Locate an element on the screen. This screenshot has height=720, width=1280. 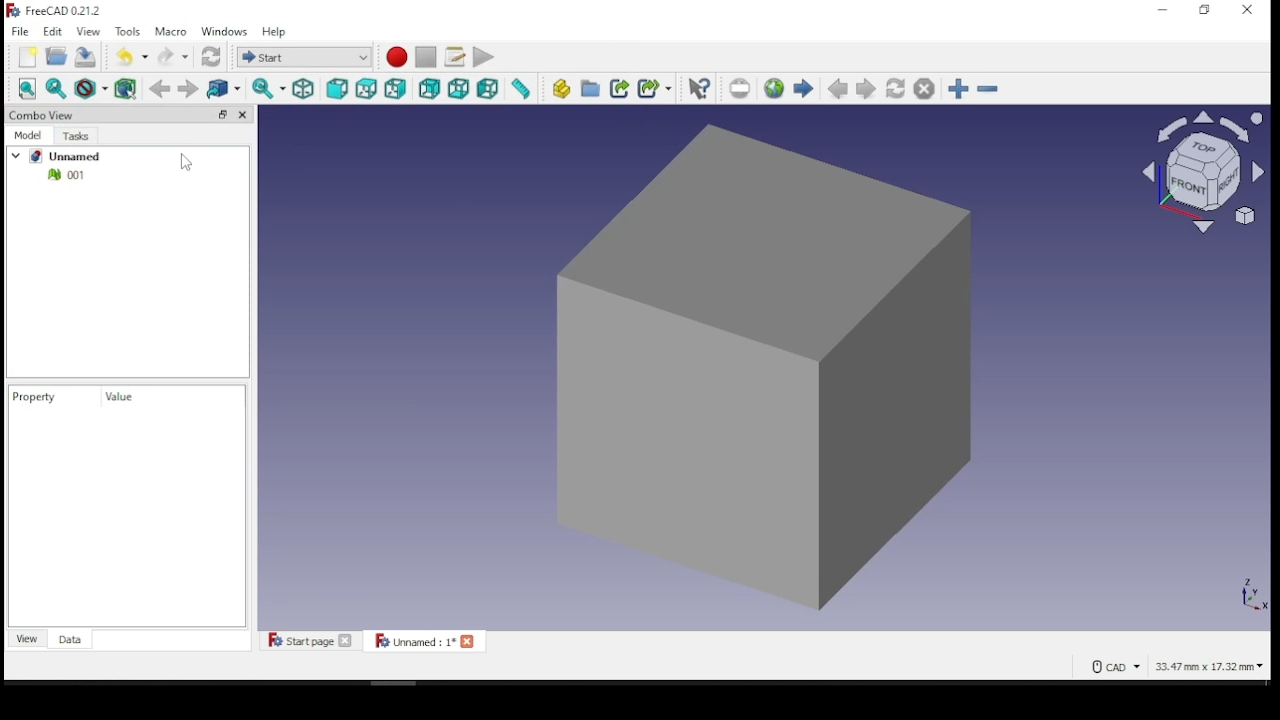
detach panel is located at coordinates (220, 114).